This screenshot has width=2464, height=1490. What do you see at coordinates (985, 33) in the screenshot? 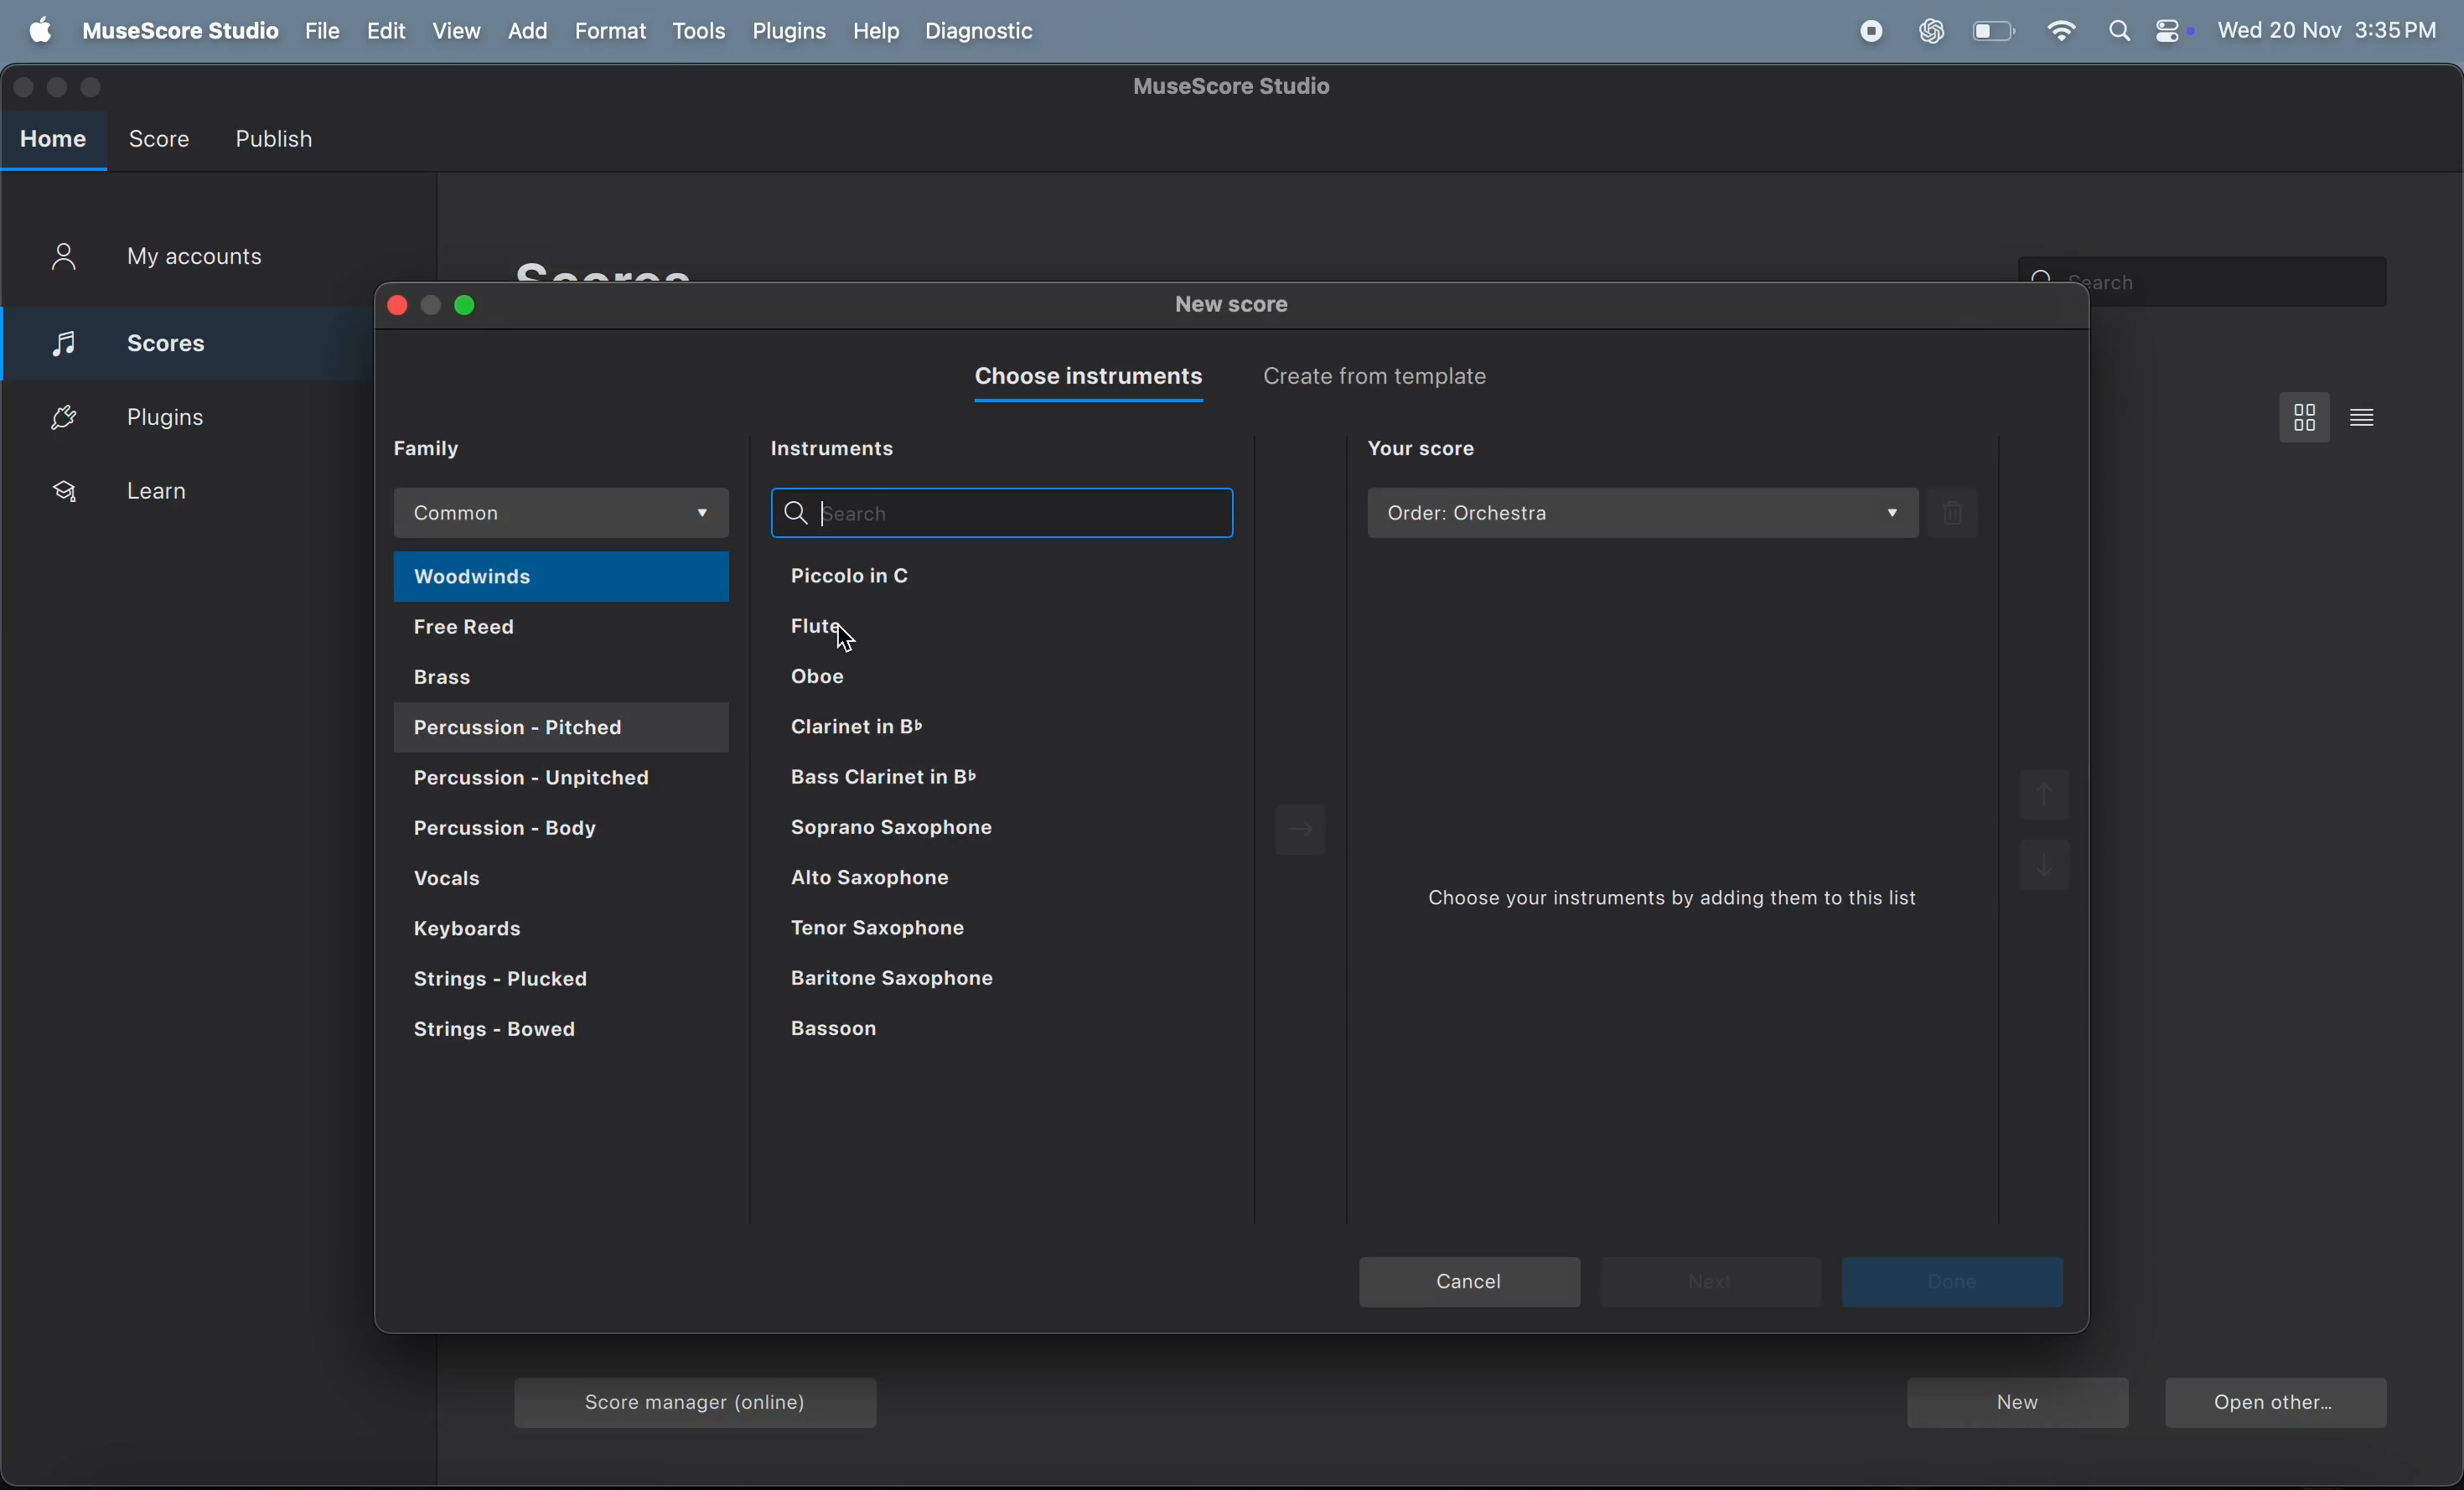
I see `diagnostics` at bounding box center [985, 33].